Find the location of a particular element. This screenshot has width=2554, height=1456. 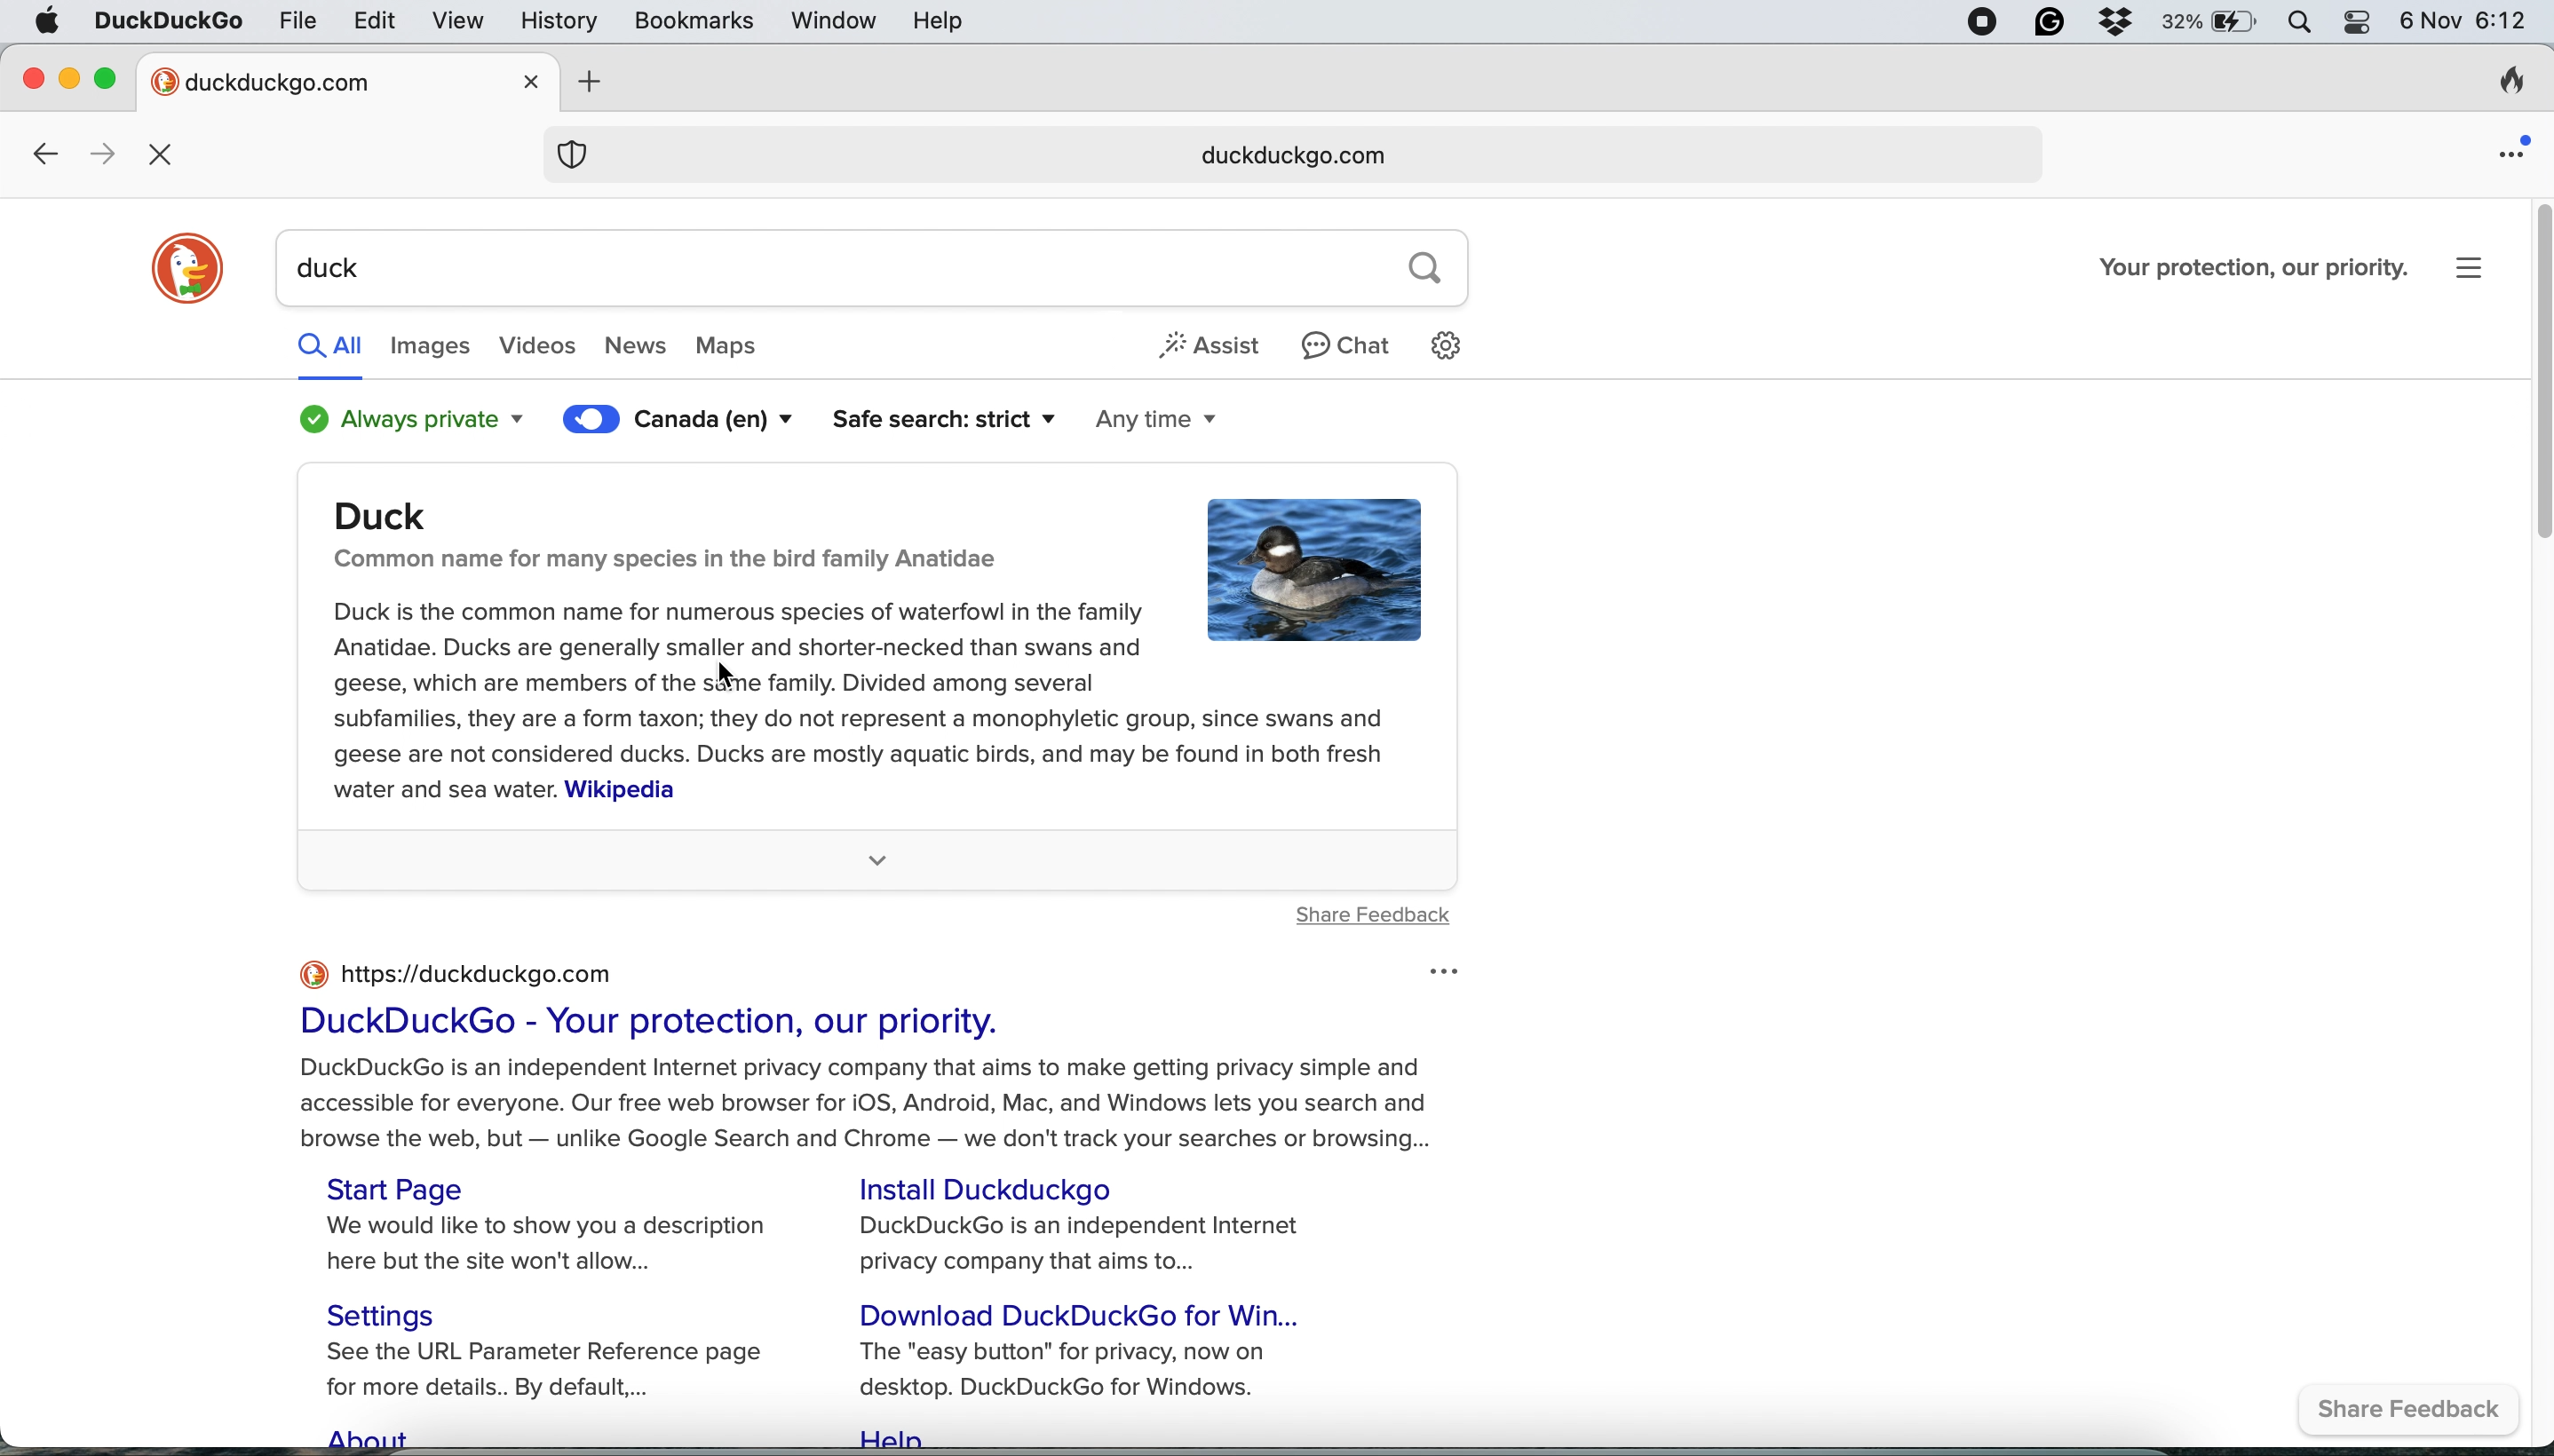

help is located at coordinates (942, 21).